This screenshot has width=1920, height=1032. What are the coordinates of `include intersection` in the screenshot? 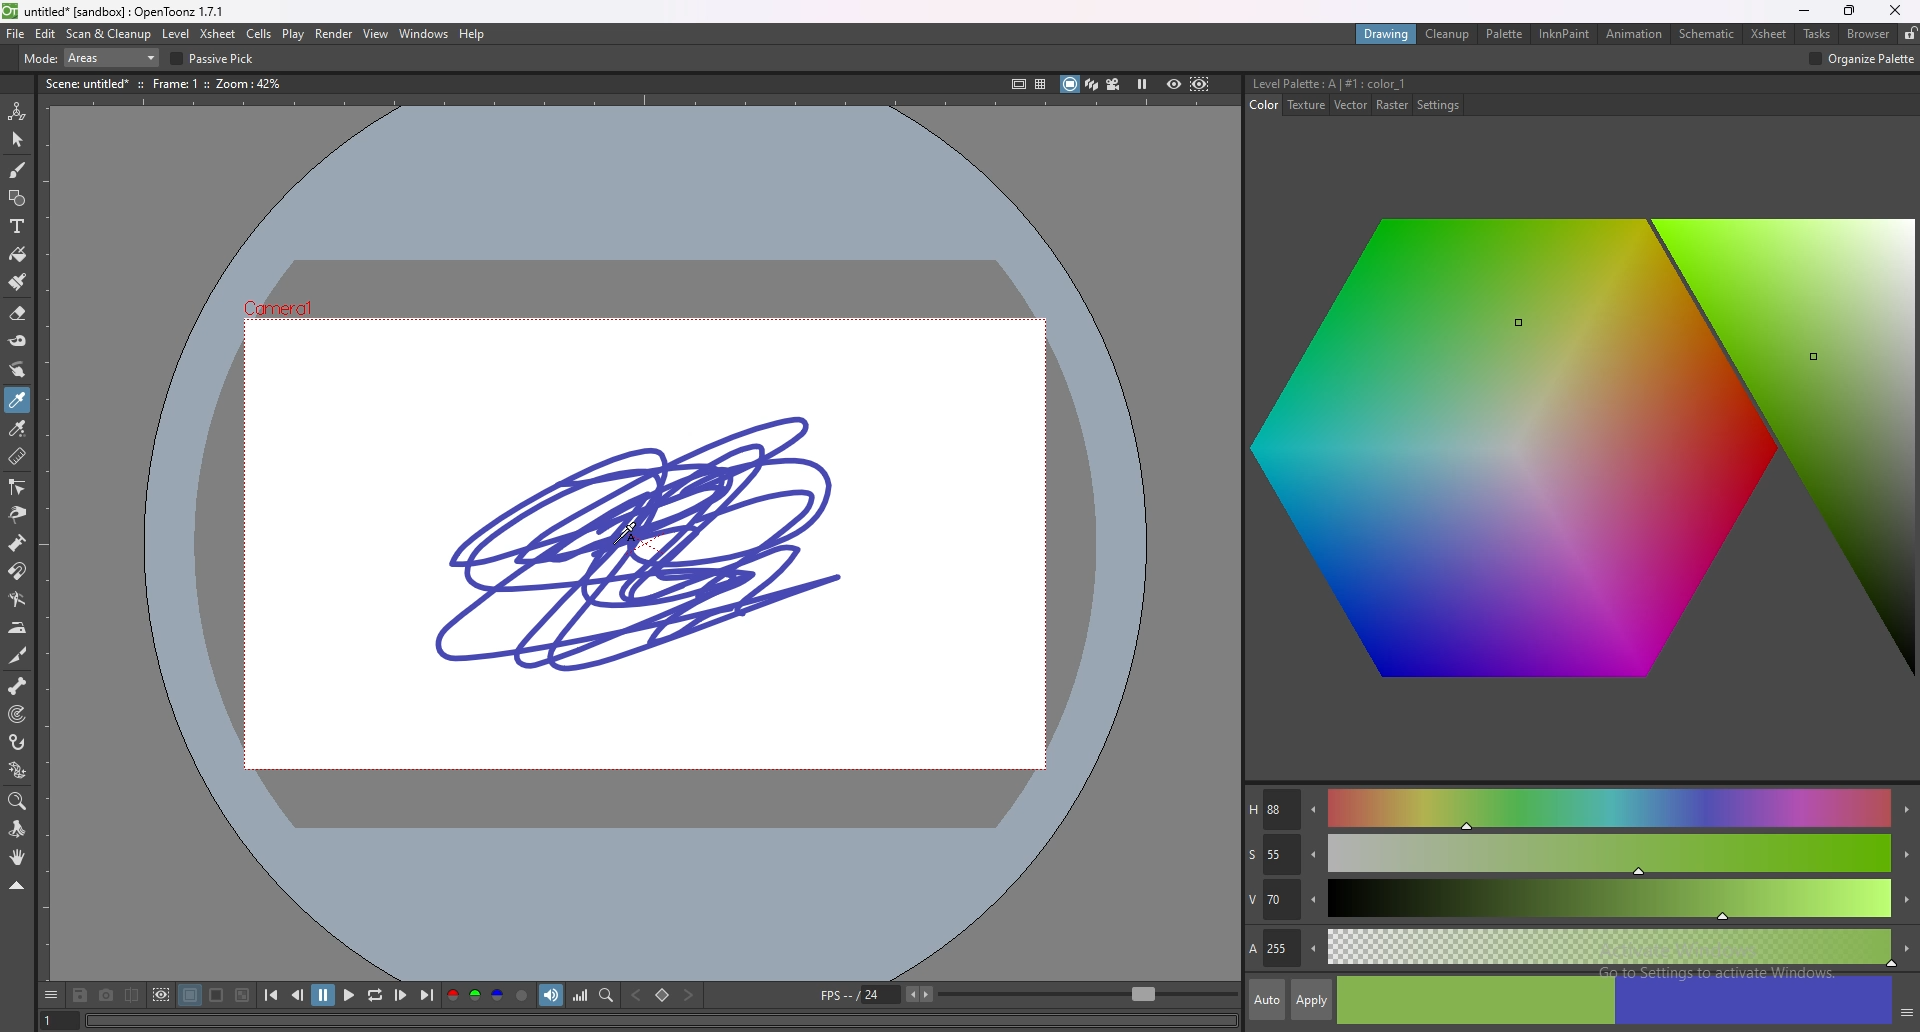 It's located at (456, 58).